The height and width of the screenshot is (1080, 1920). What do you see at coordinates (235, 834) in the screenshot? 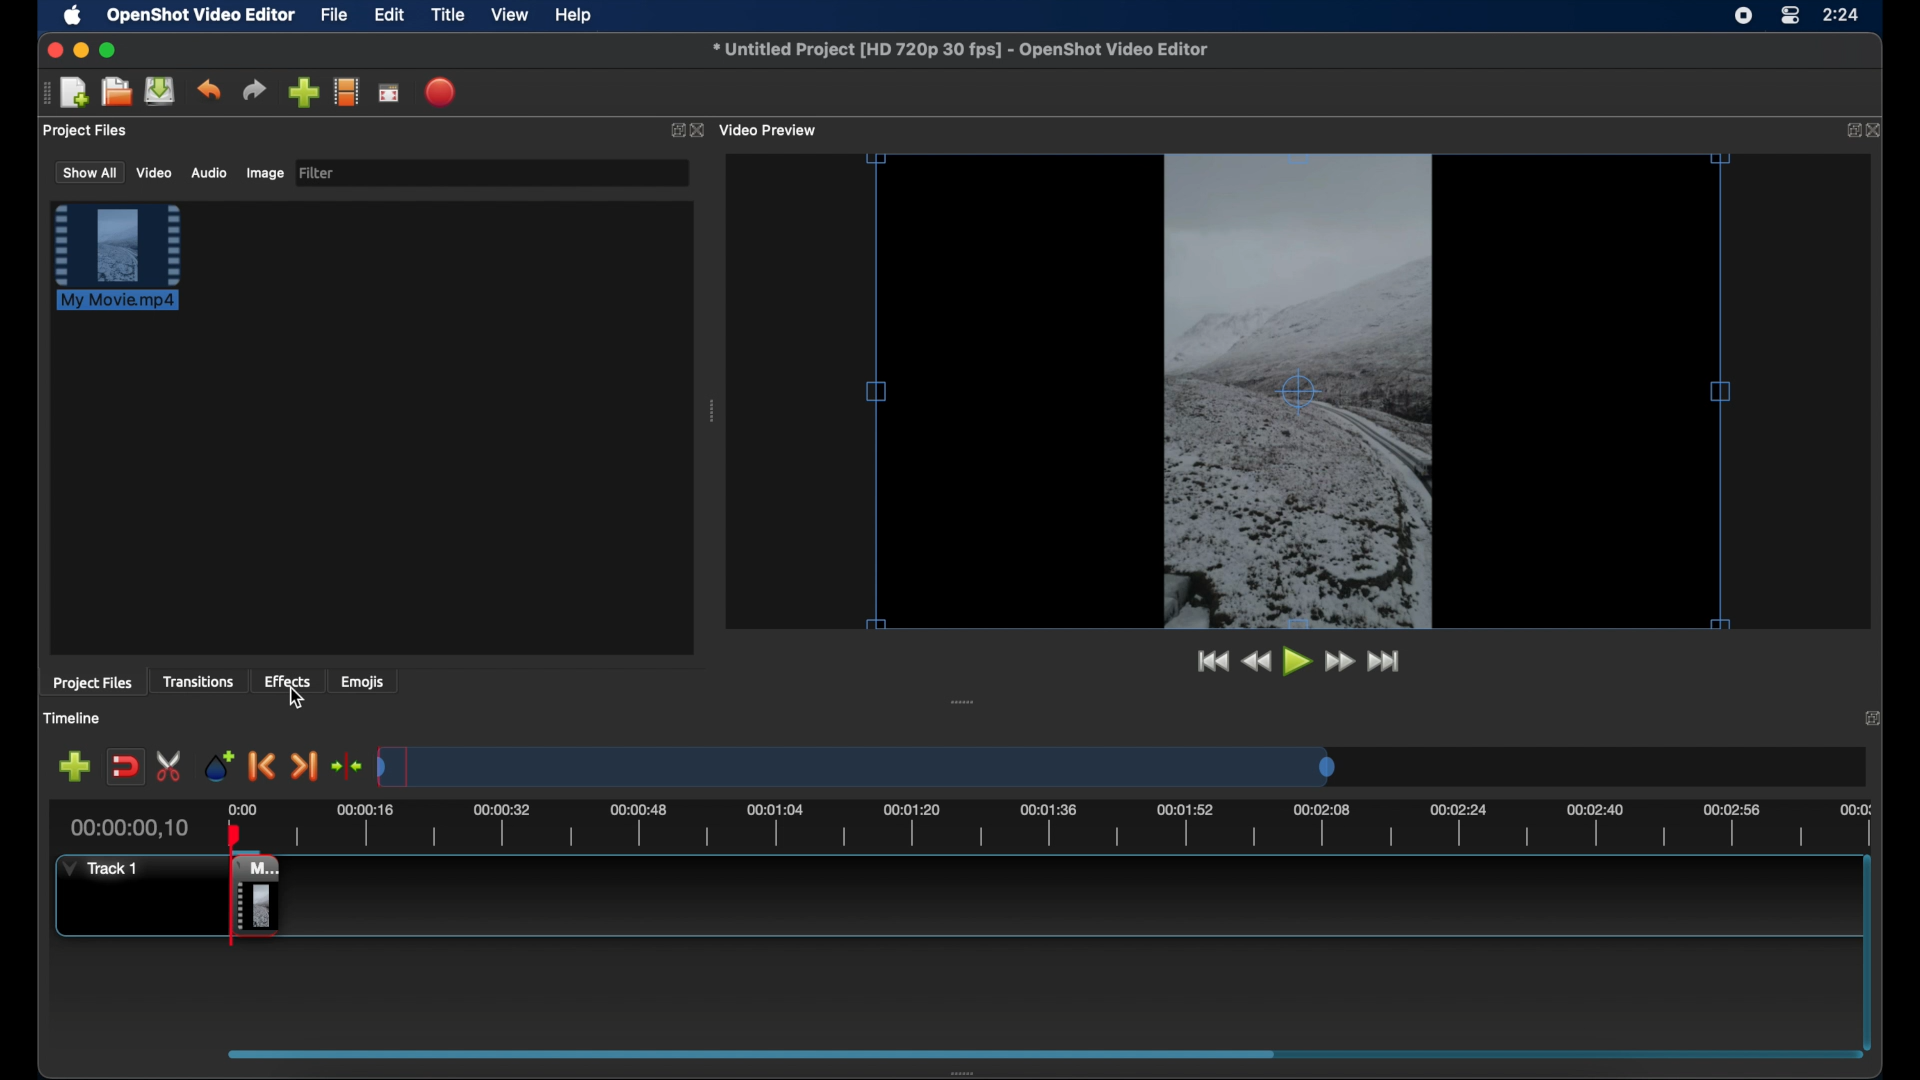
I see `playhead` at bounding box center [235, 834].